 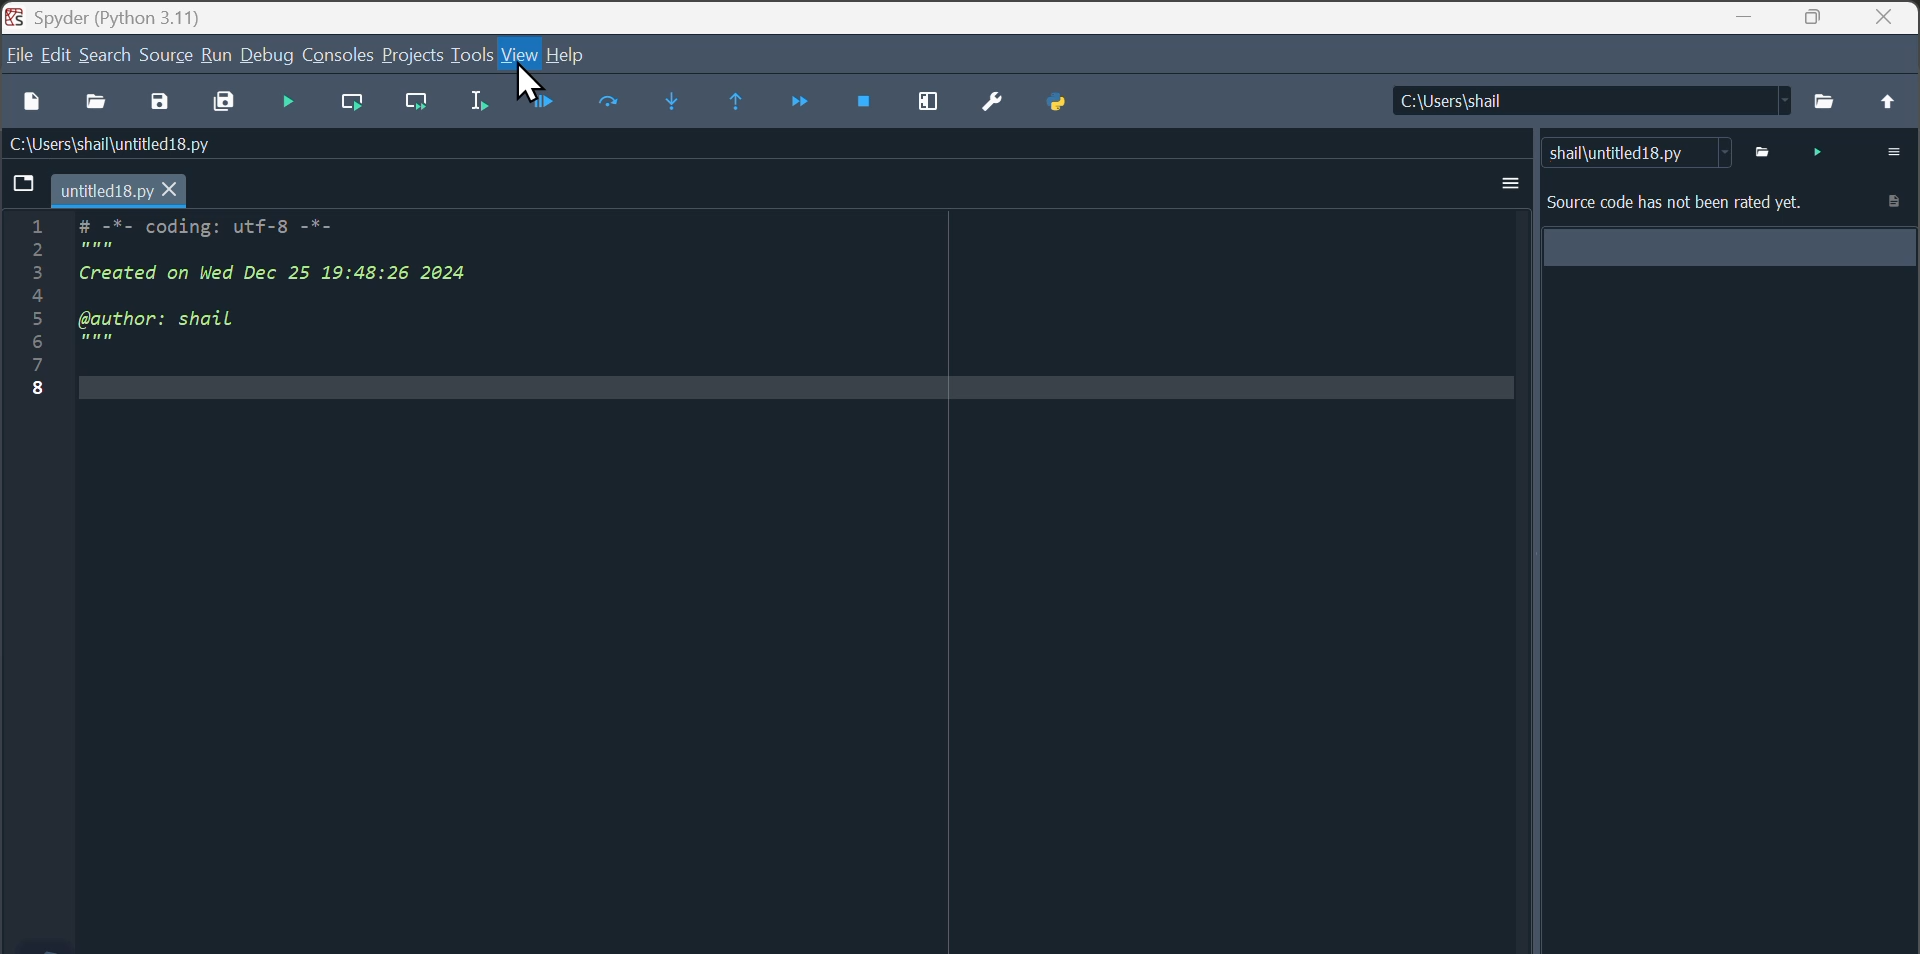 I want to click on Run File, so click(x=359, y=103).